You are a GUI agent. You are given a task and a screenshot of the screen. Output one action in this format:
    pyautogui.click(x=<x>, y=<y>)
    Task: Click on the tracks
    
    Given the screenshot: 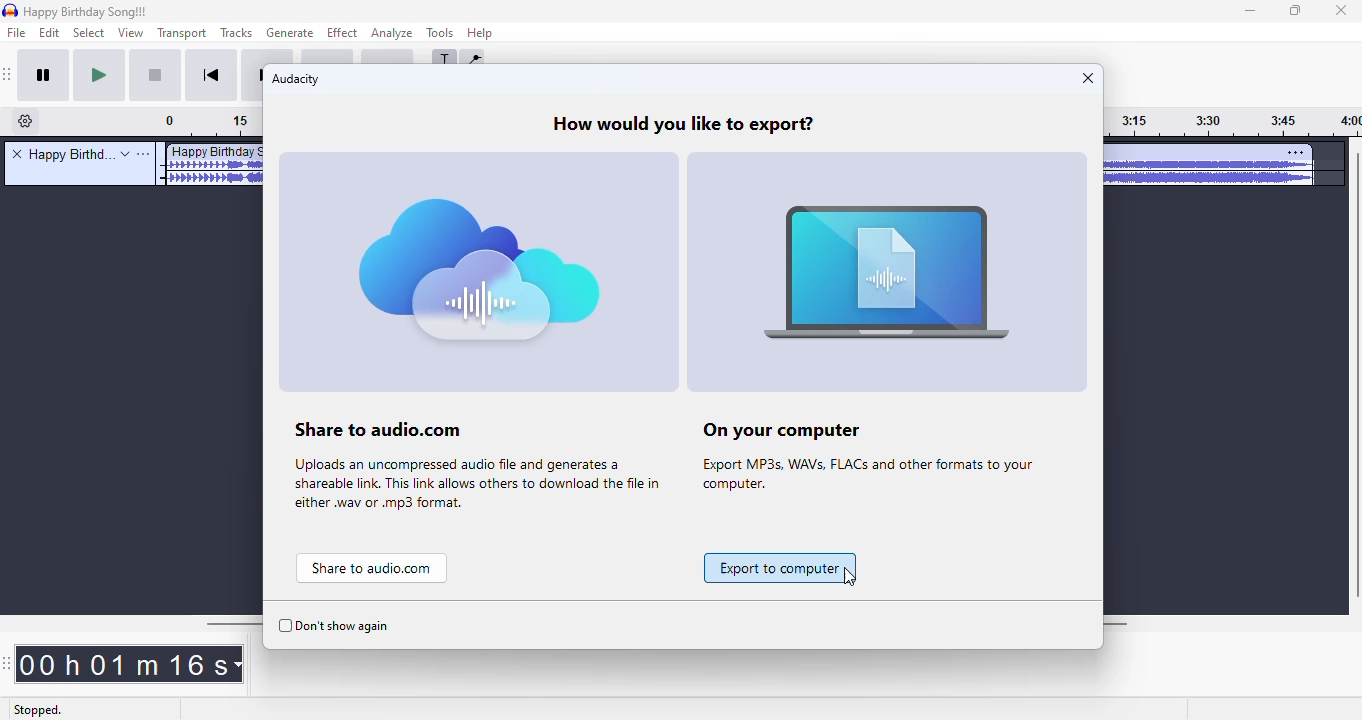 What is the action you would take?
    pyautogui.click(x=237, y=32)
    